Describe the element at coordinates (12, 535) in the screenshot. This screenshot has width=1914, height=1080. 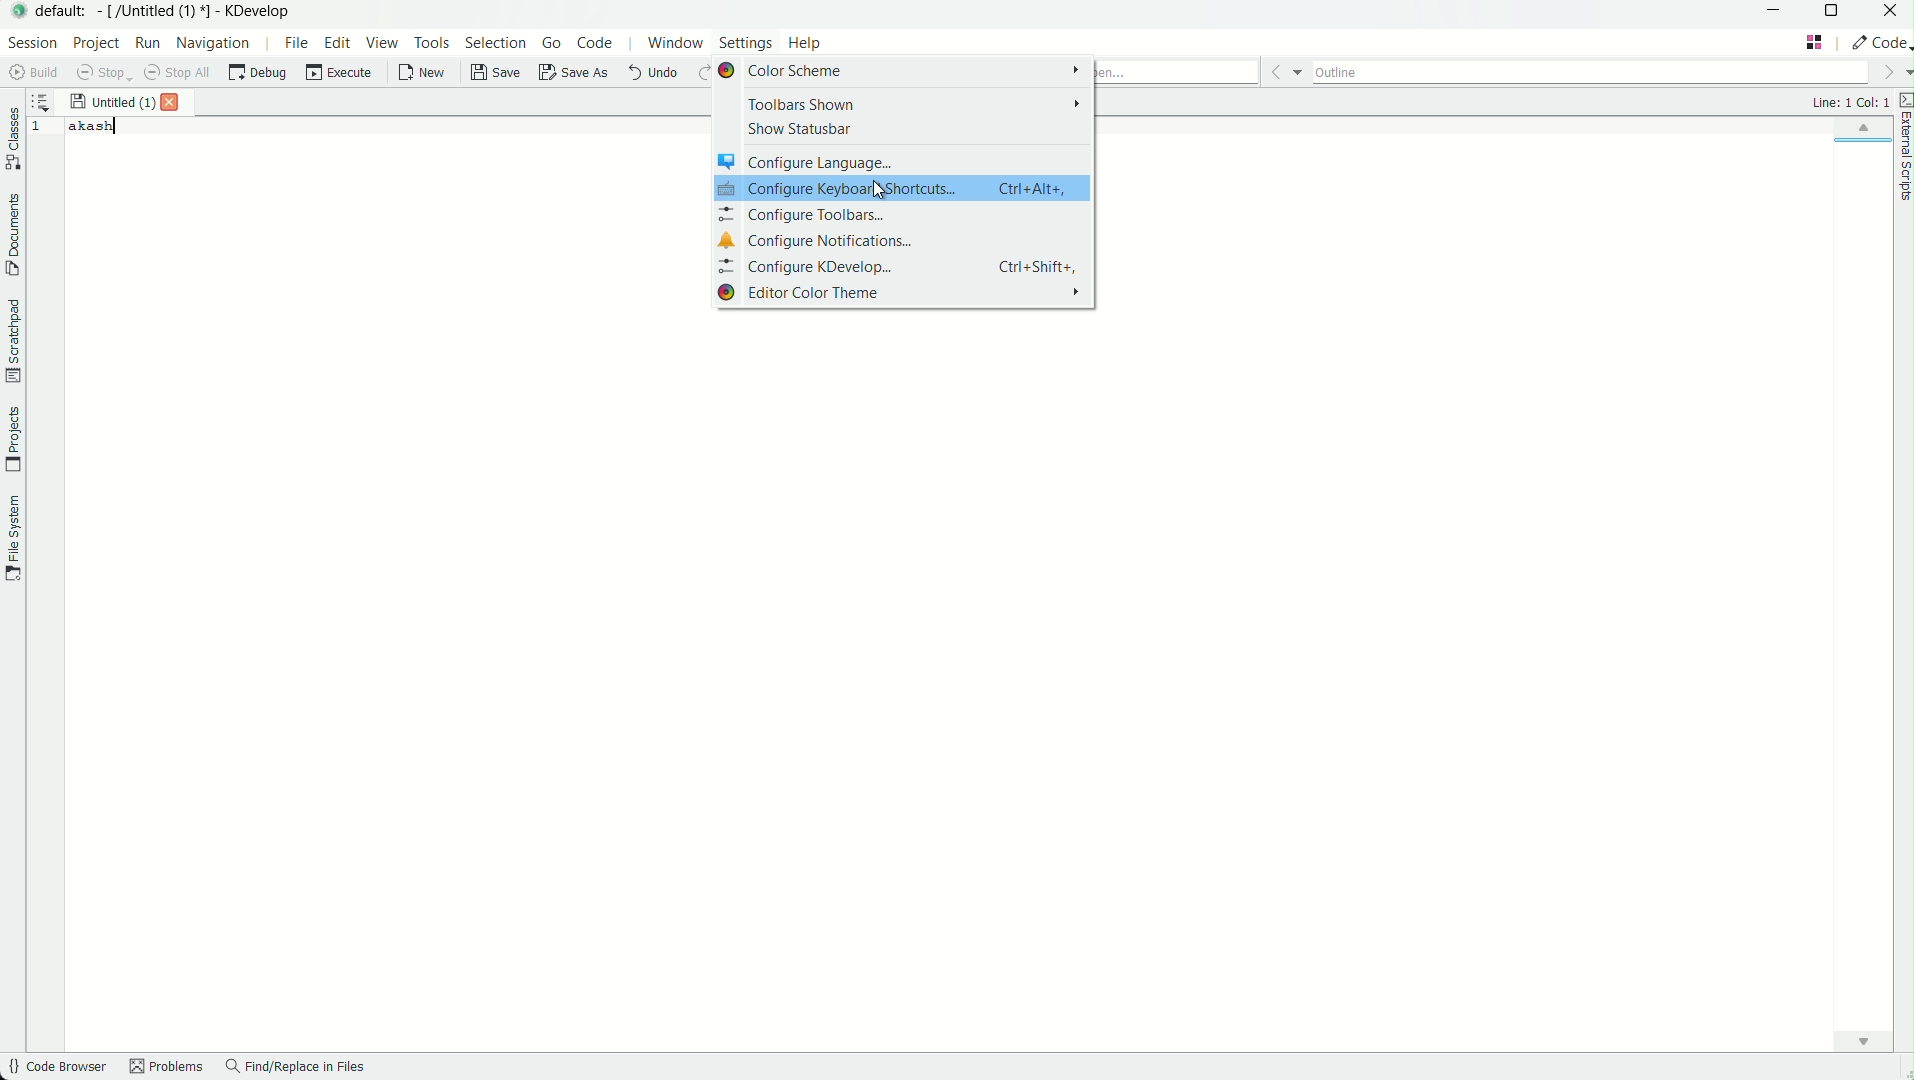
I see `file system` at that location.